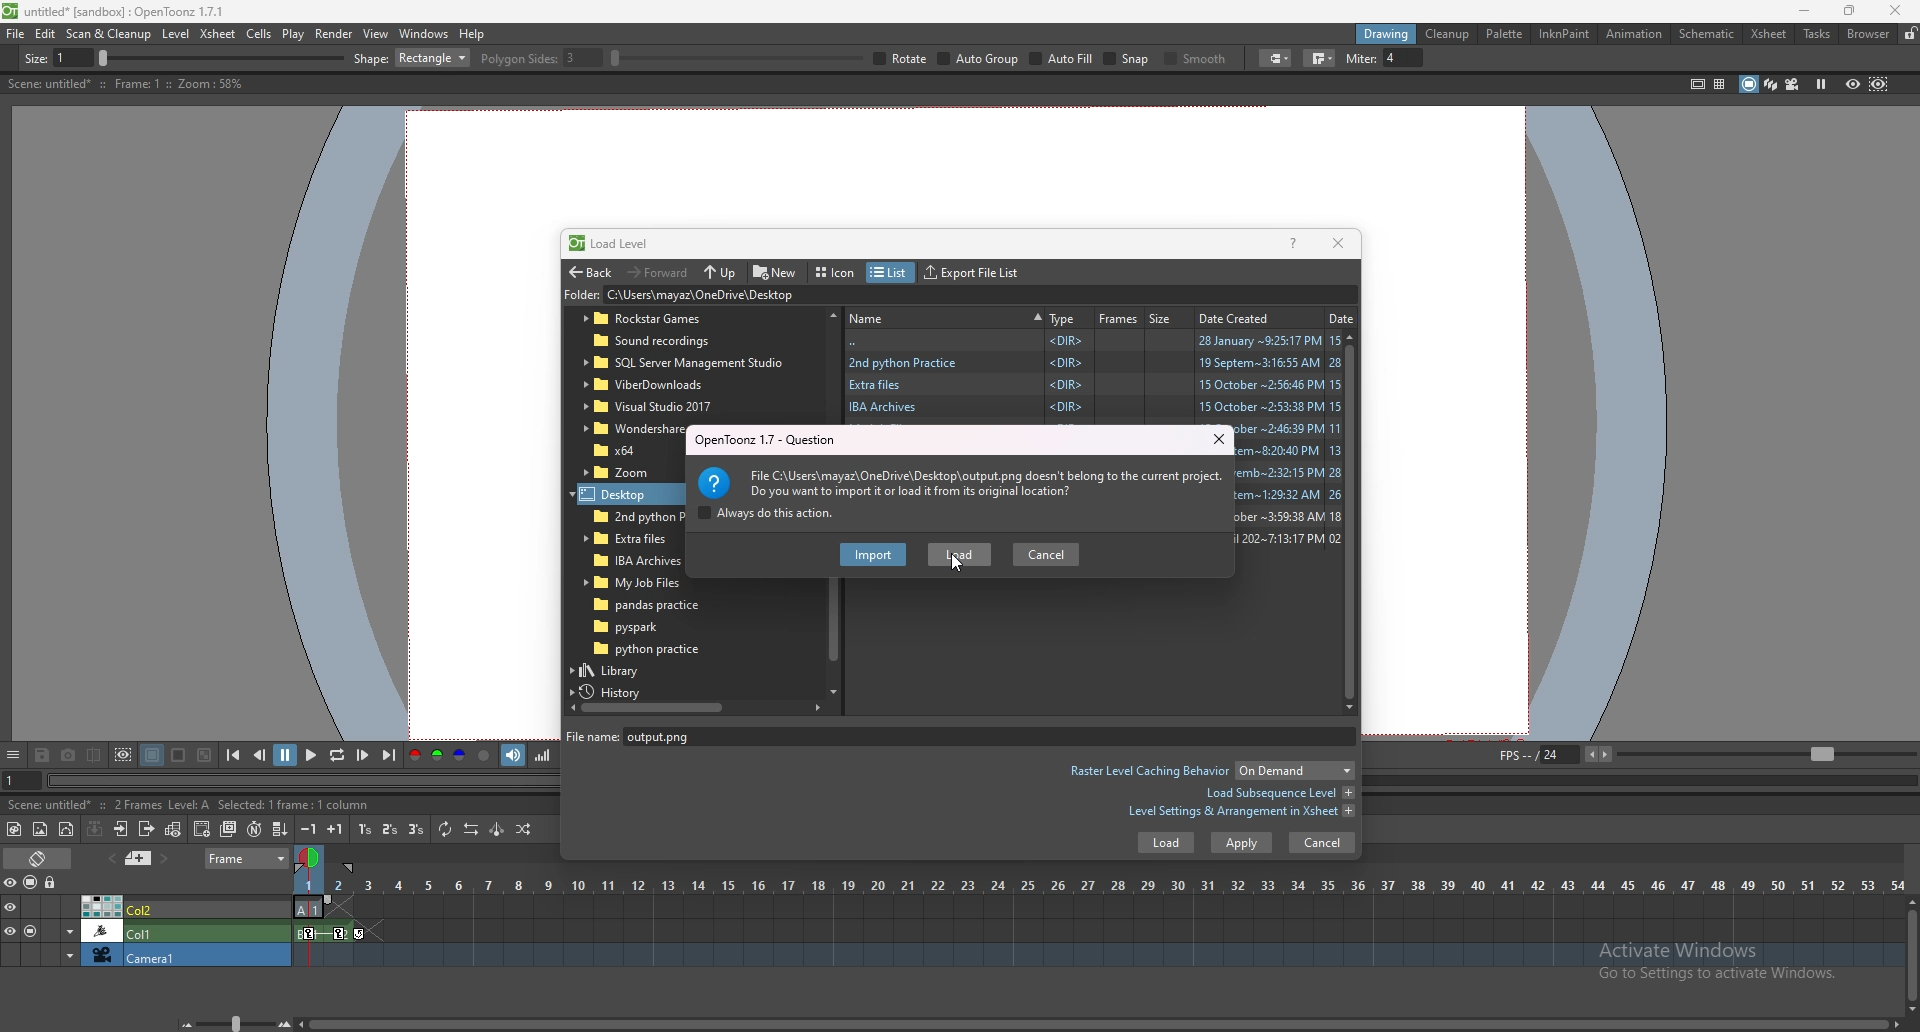 This screenshot has height=1032, width=1920. What do you see at coordinates (971, 273) in the screenshot?
I see `export file list` at bounding box center [971, 273].